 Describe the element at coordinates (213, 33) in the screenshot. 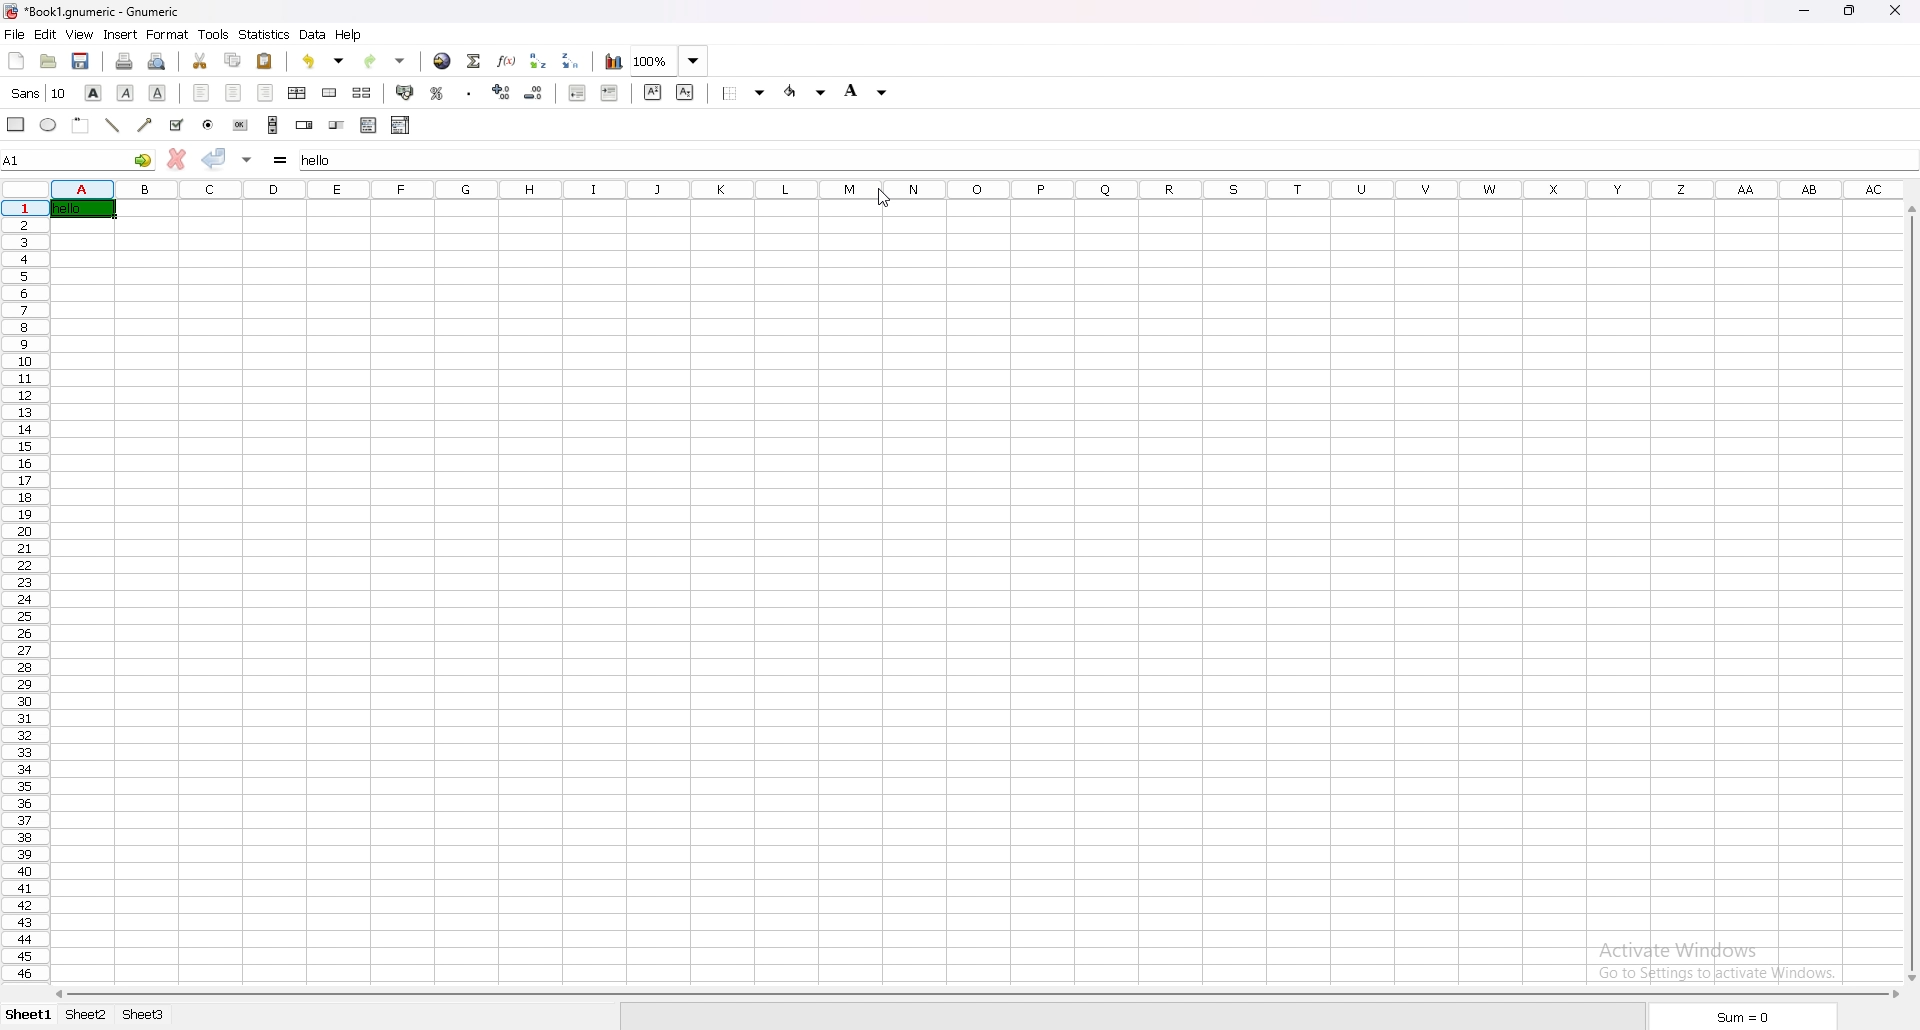

I see `tools` at that location.